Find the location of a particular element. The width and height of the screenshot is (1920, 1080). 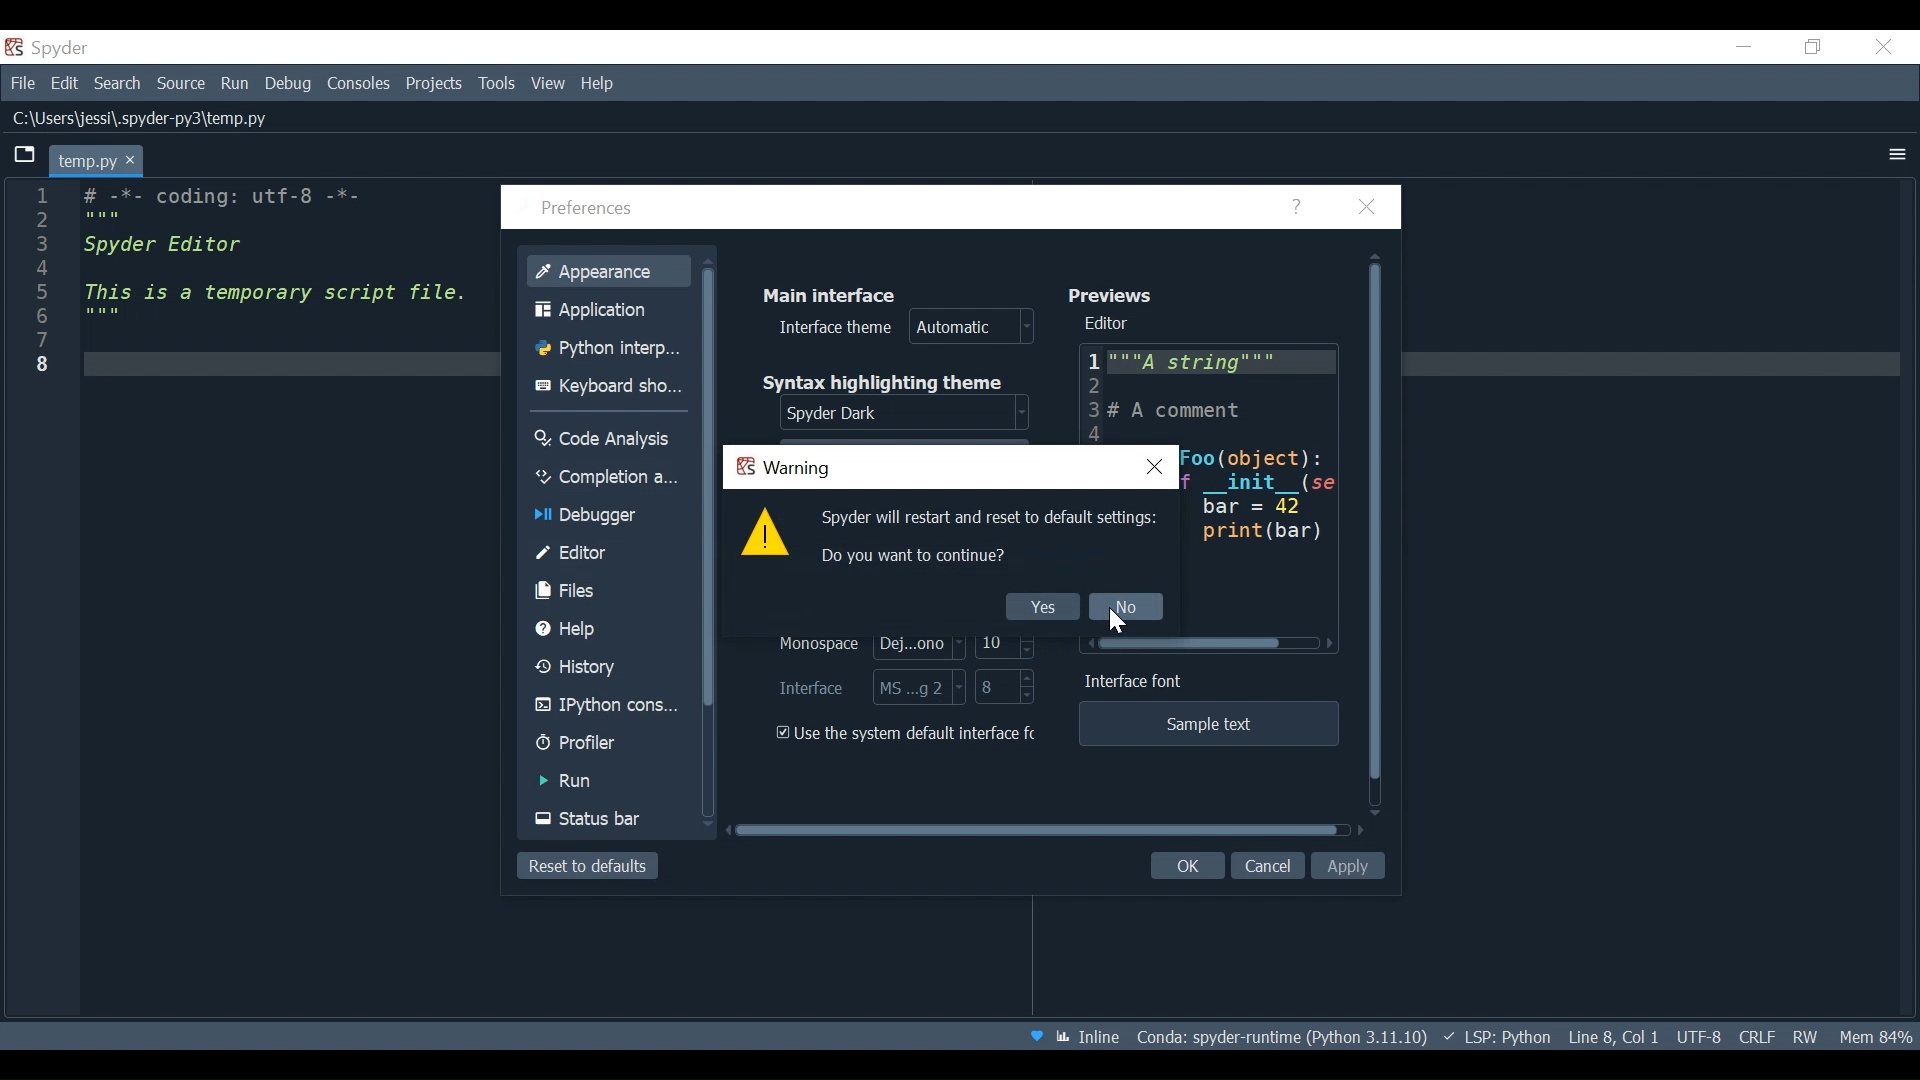

Syntax highlighting theme is located at coordinates (896, 382).